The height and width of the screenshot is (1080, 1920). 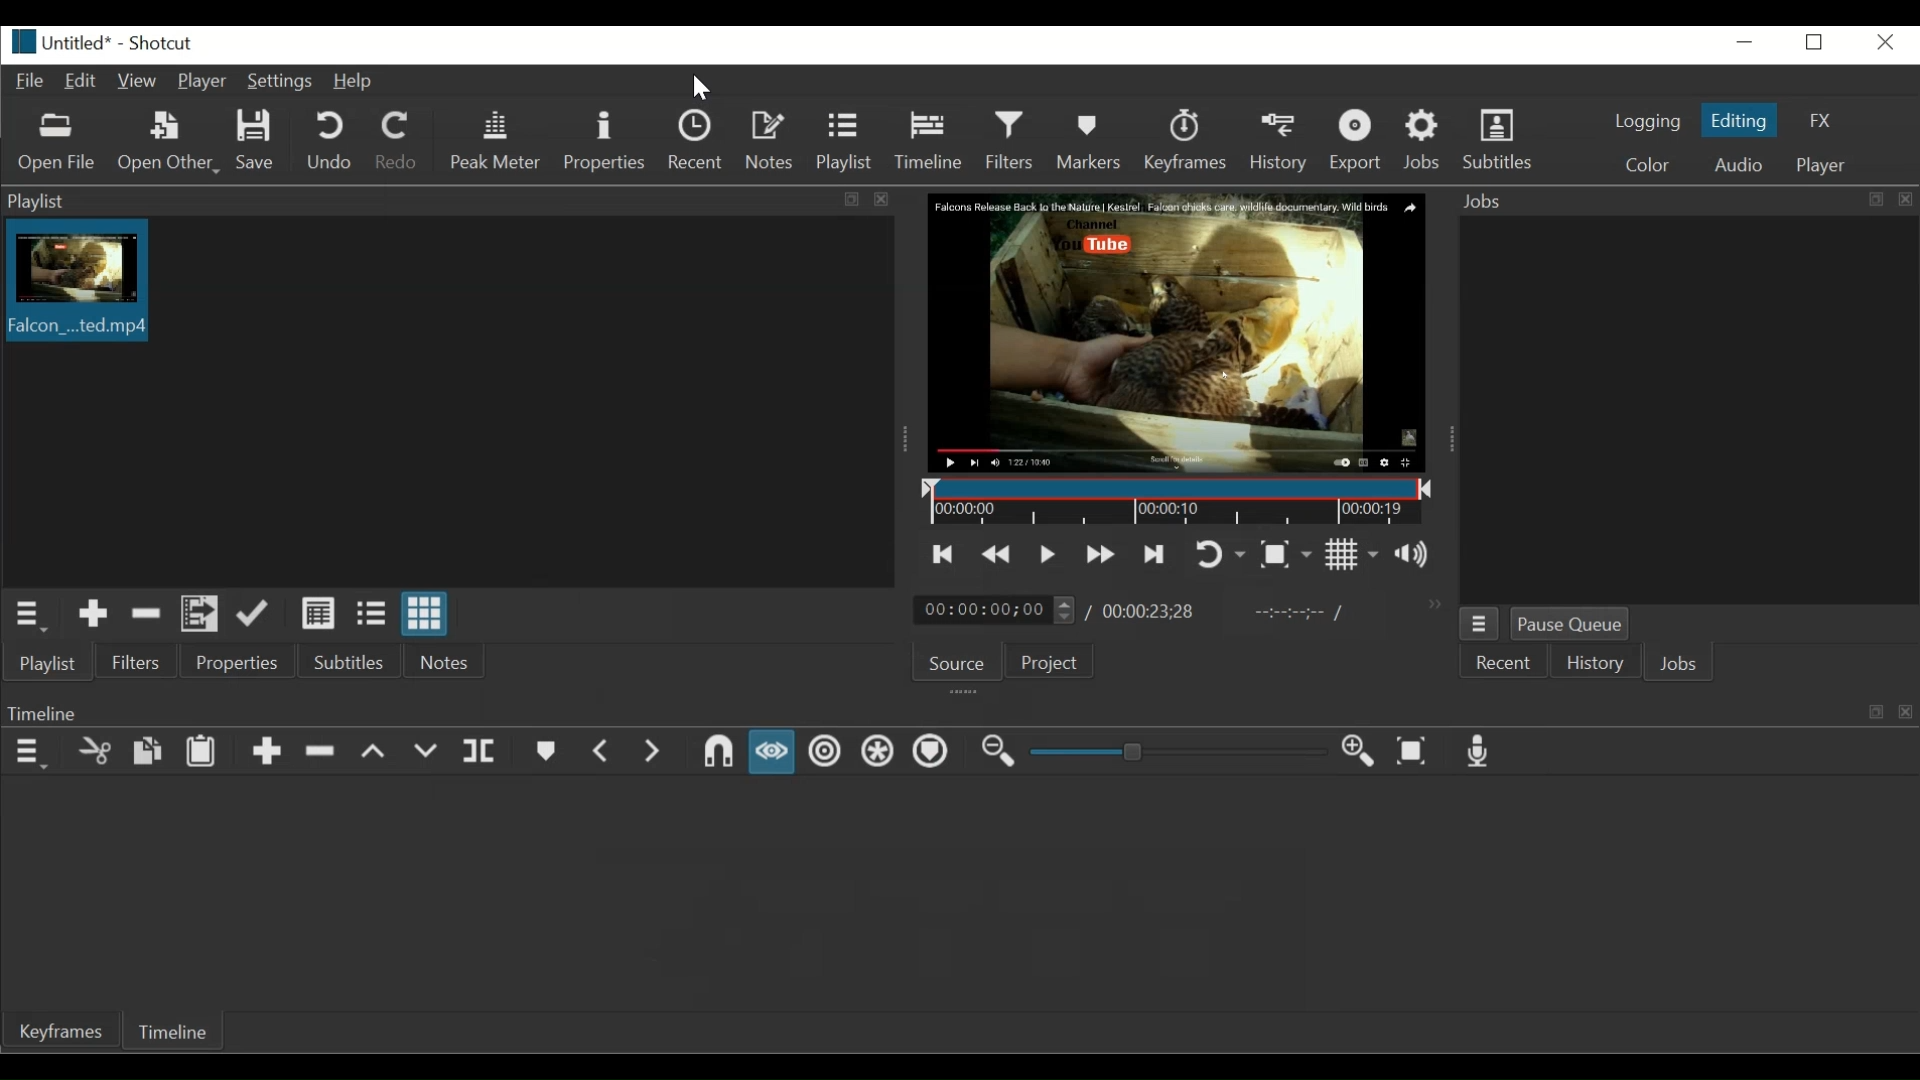 I want to click on Help, so click(x=356, y=82).